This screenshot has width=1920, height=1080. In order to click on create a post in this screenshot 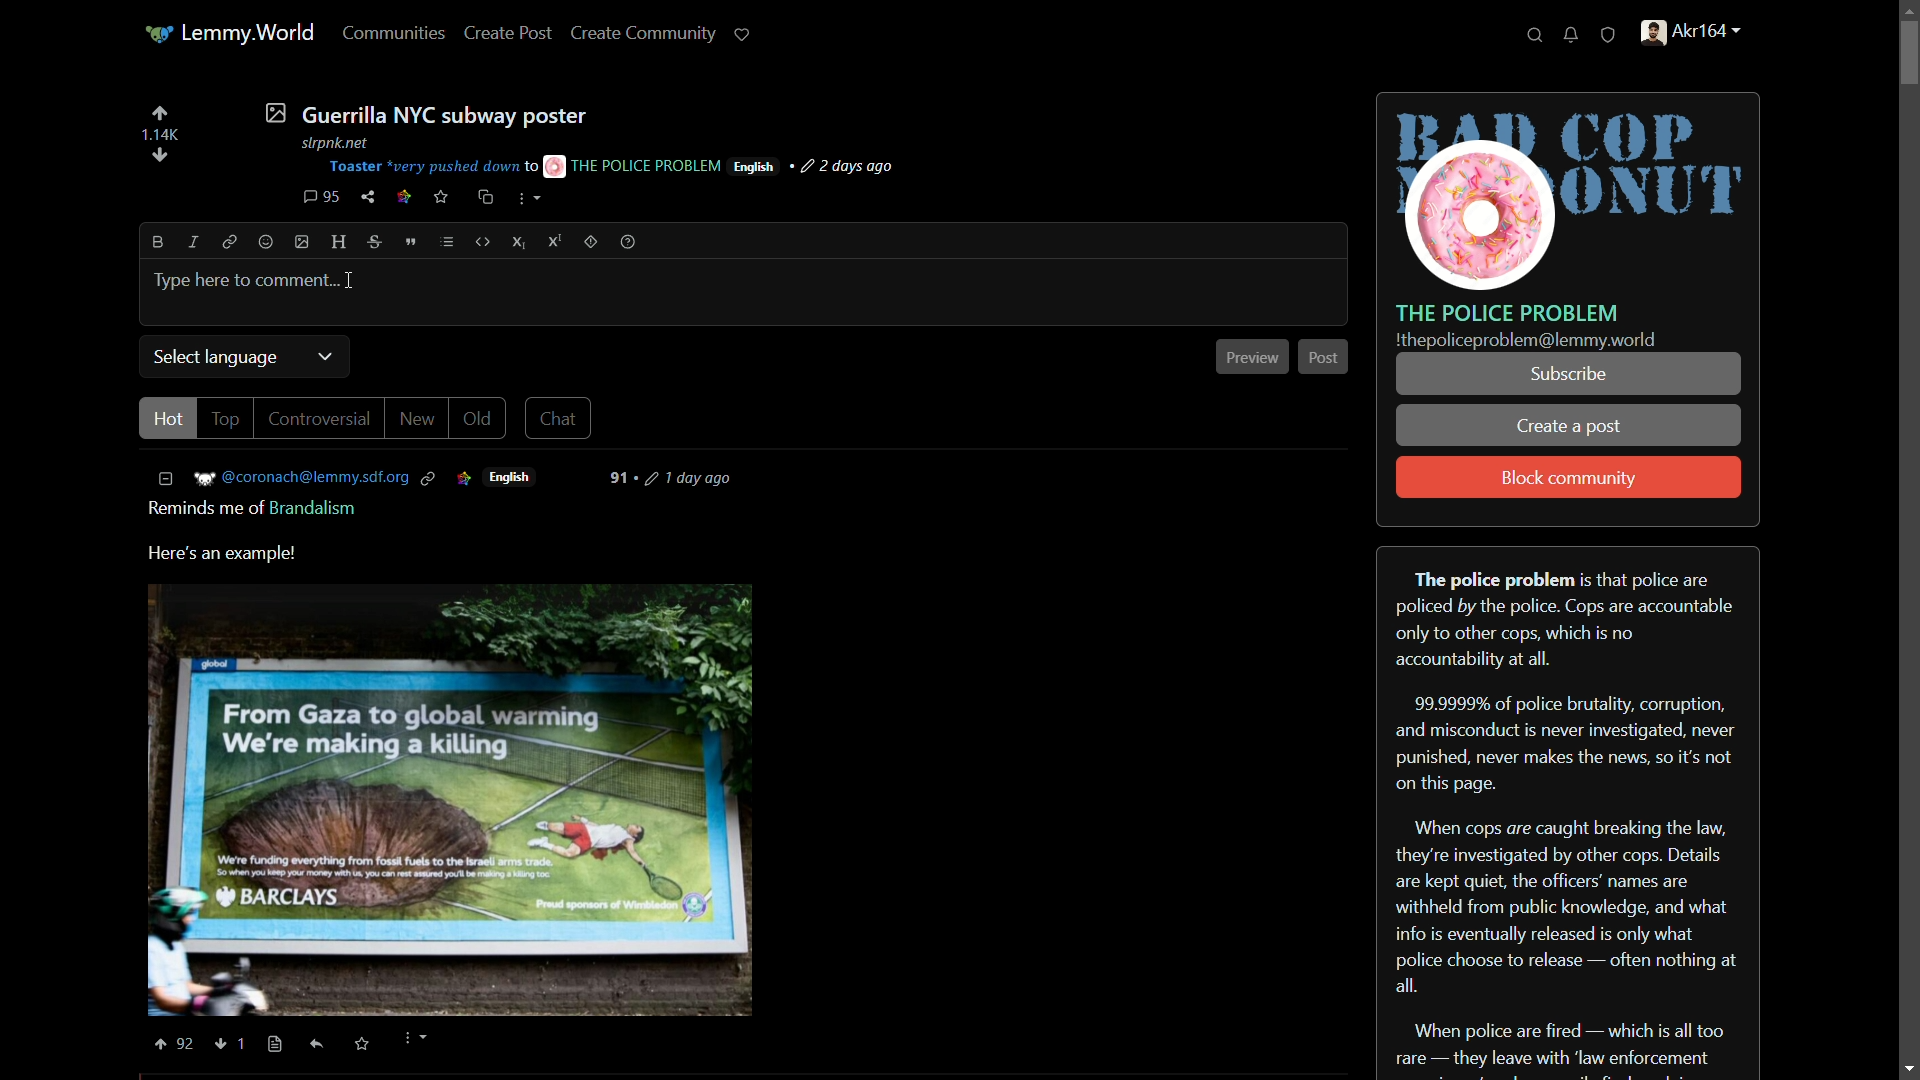, I will do `click(1570, 428)`.